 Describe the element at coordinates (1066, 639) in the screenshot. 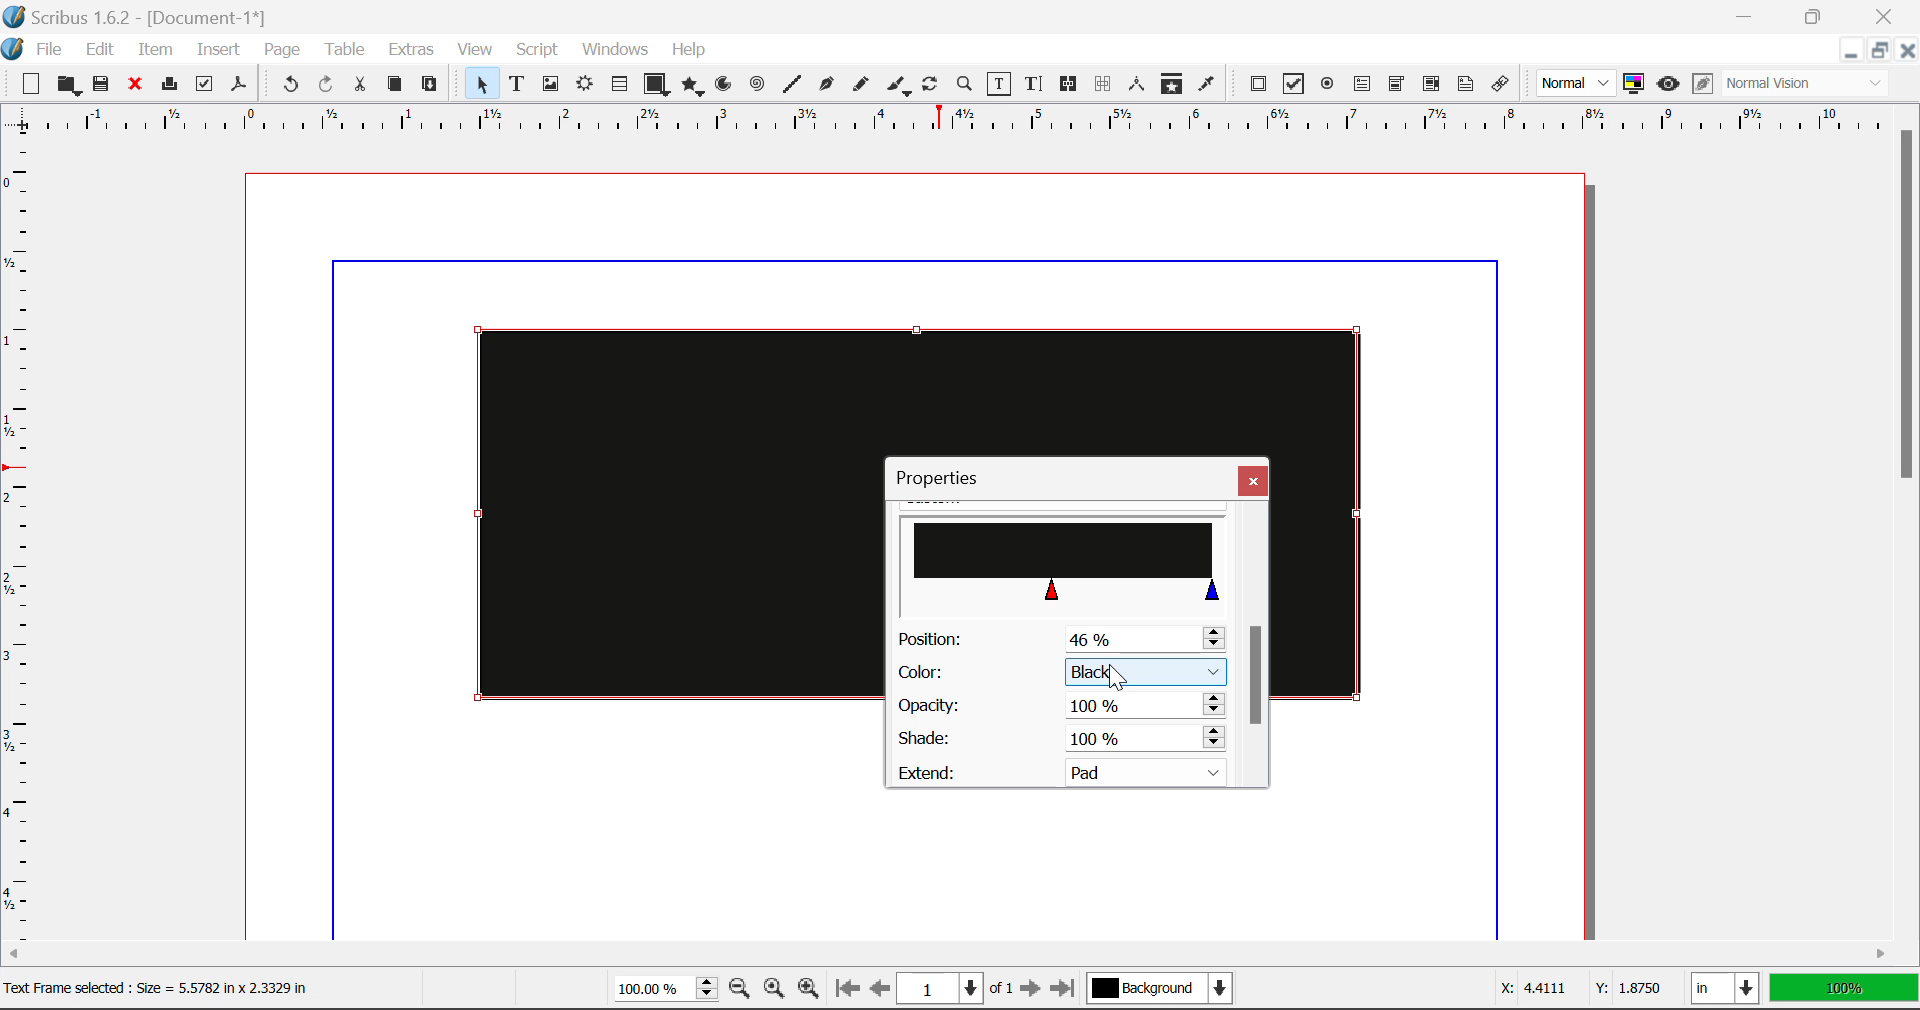

I see `Position Altered` at that location.